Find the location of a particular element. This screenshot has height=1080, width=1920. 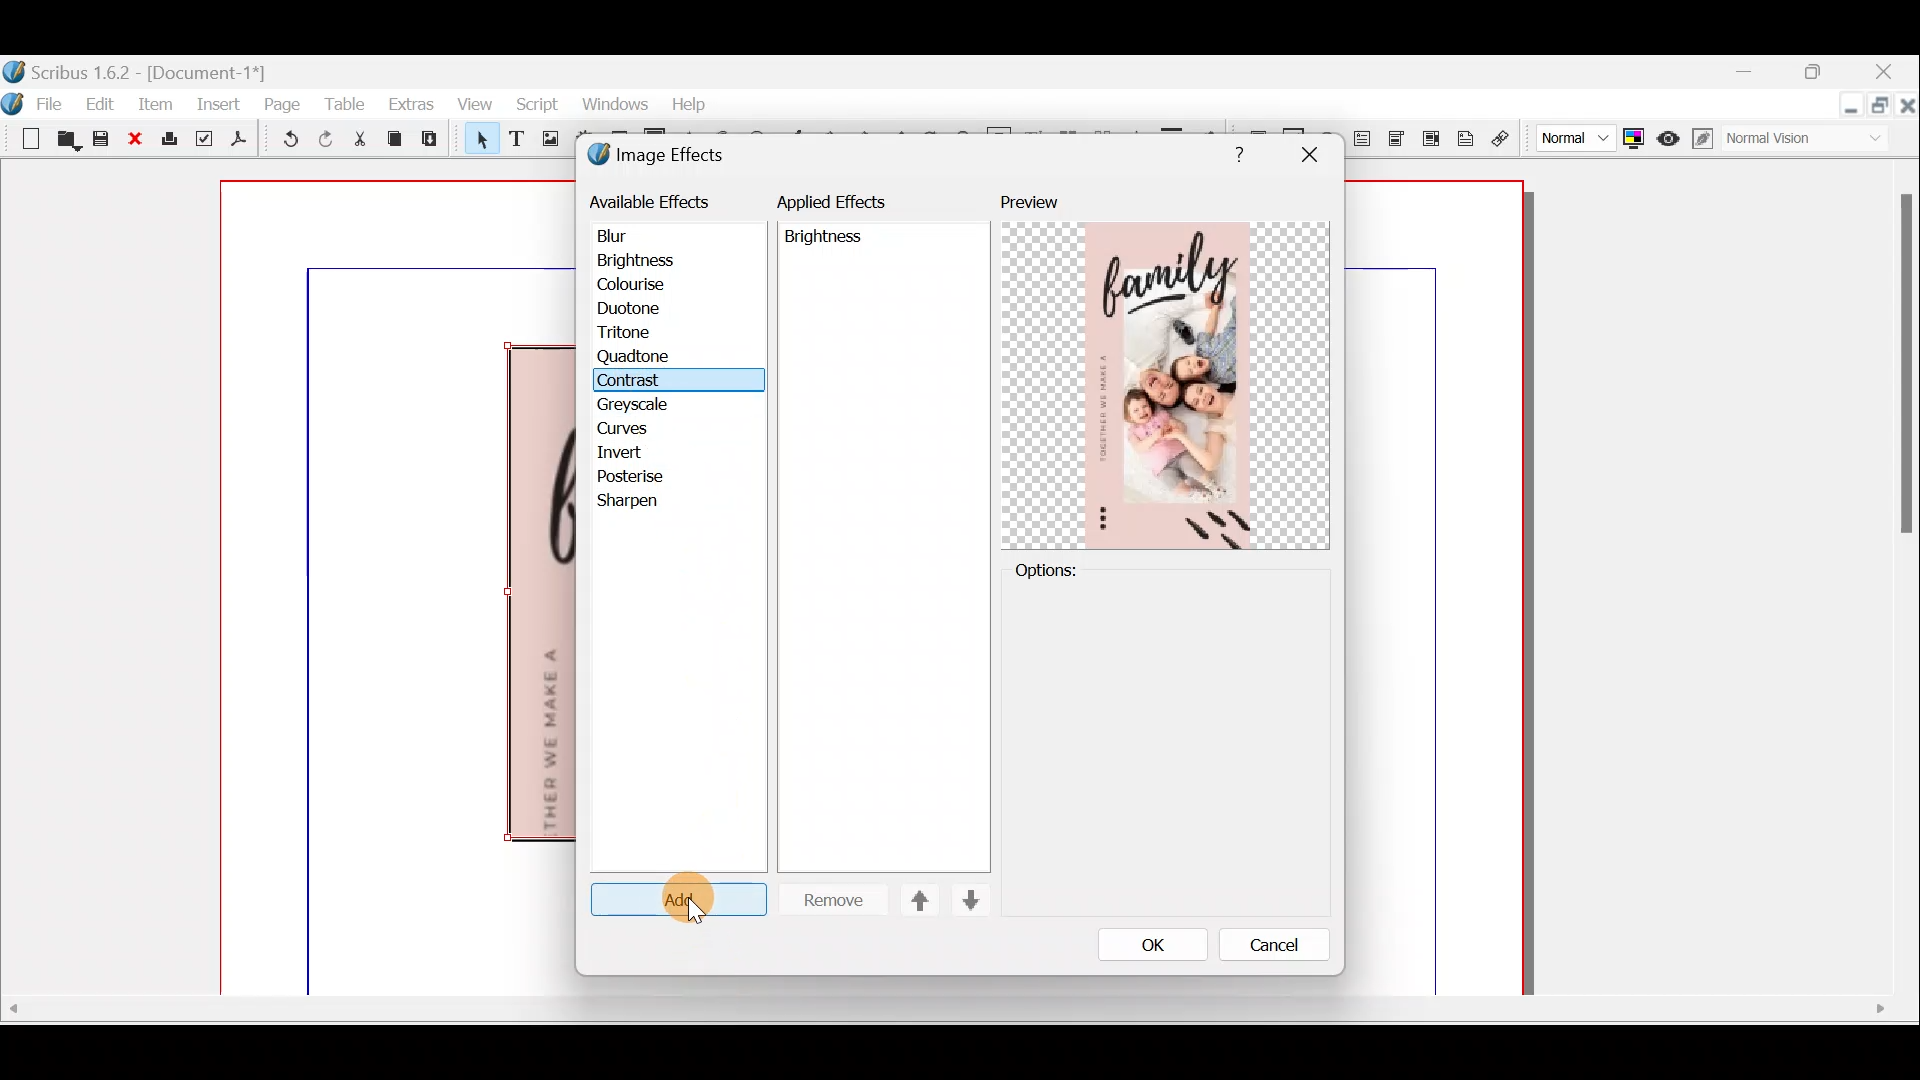

Brightness is located at coordinates (662, 261).